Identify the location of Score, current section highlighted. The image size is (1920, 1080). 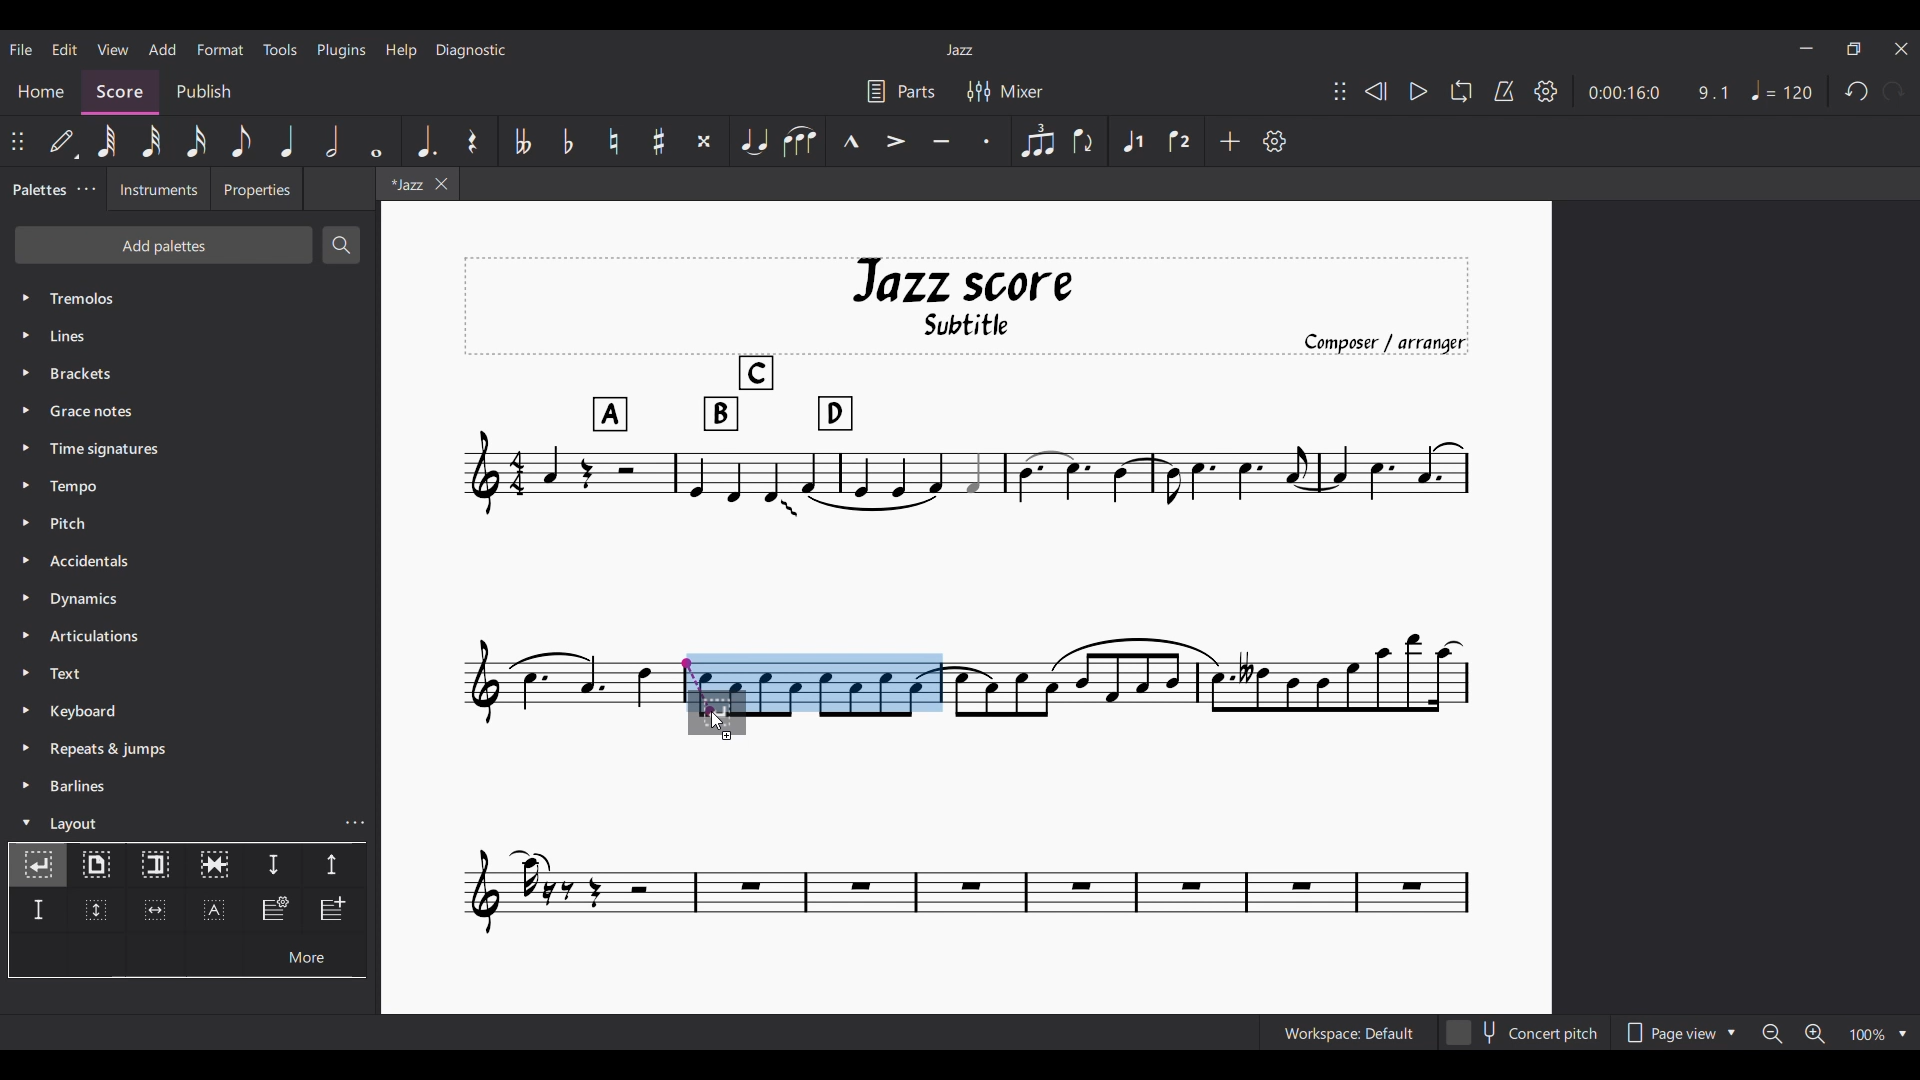
(120, 92).